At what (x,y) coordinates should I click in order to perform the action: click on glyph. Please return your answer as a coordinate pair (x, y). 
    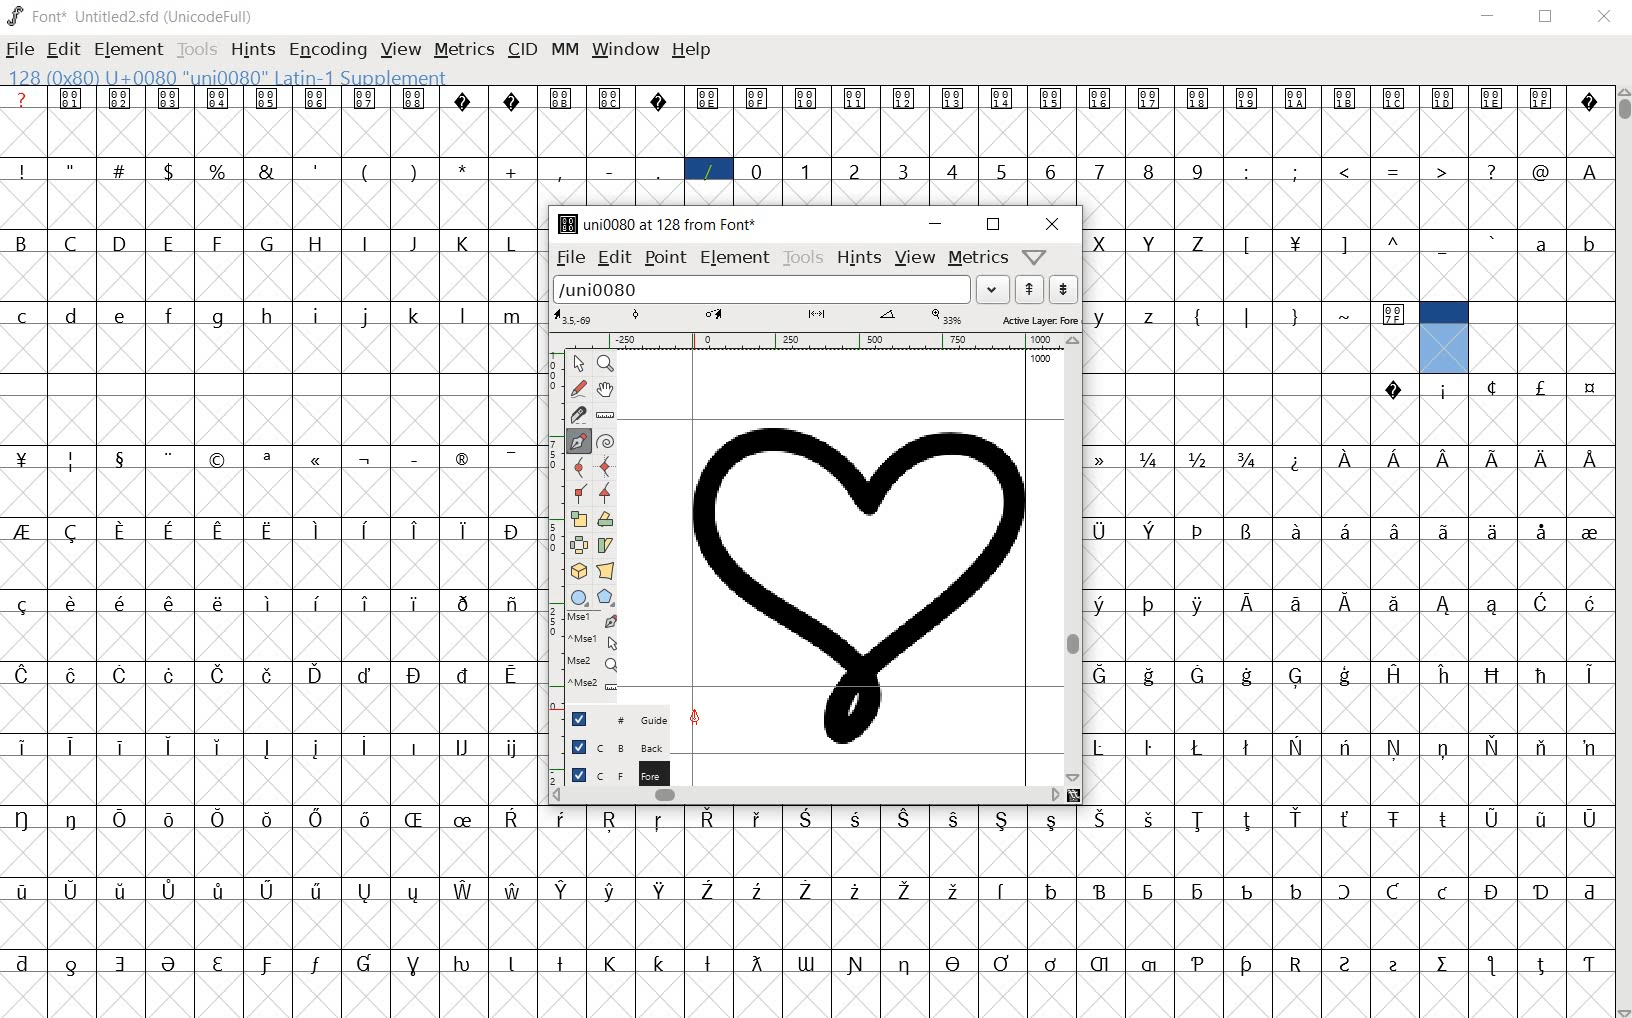
    Looking at the image, I should click on (268, 820).